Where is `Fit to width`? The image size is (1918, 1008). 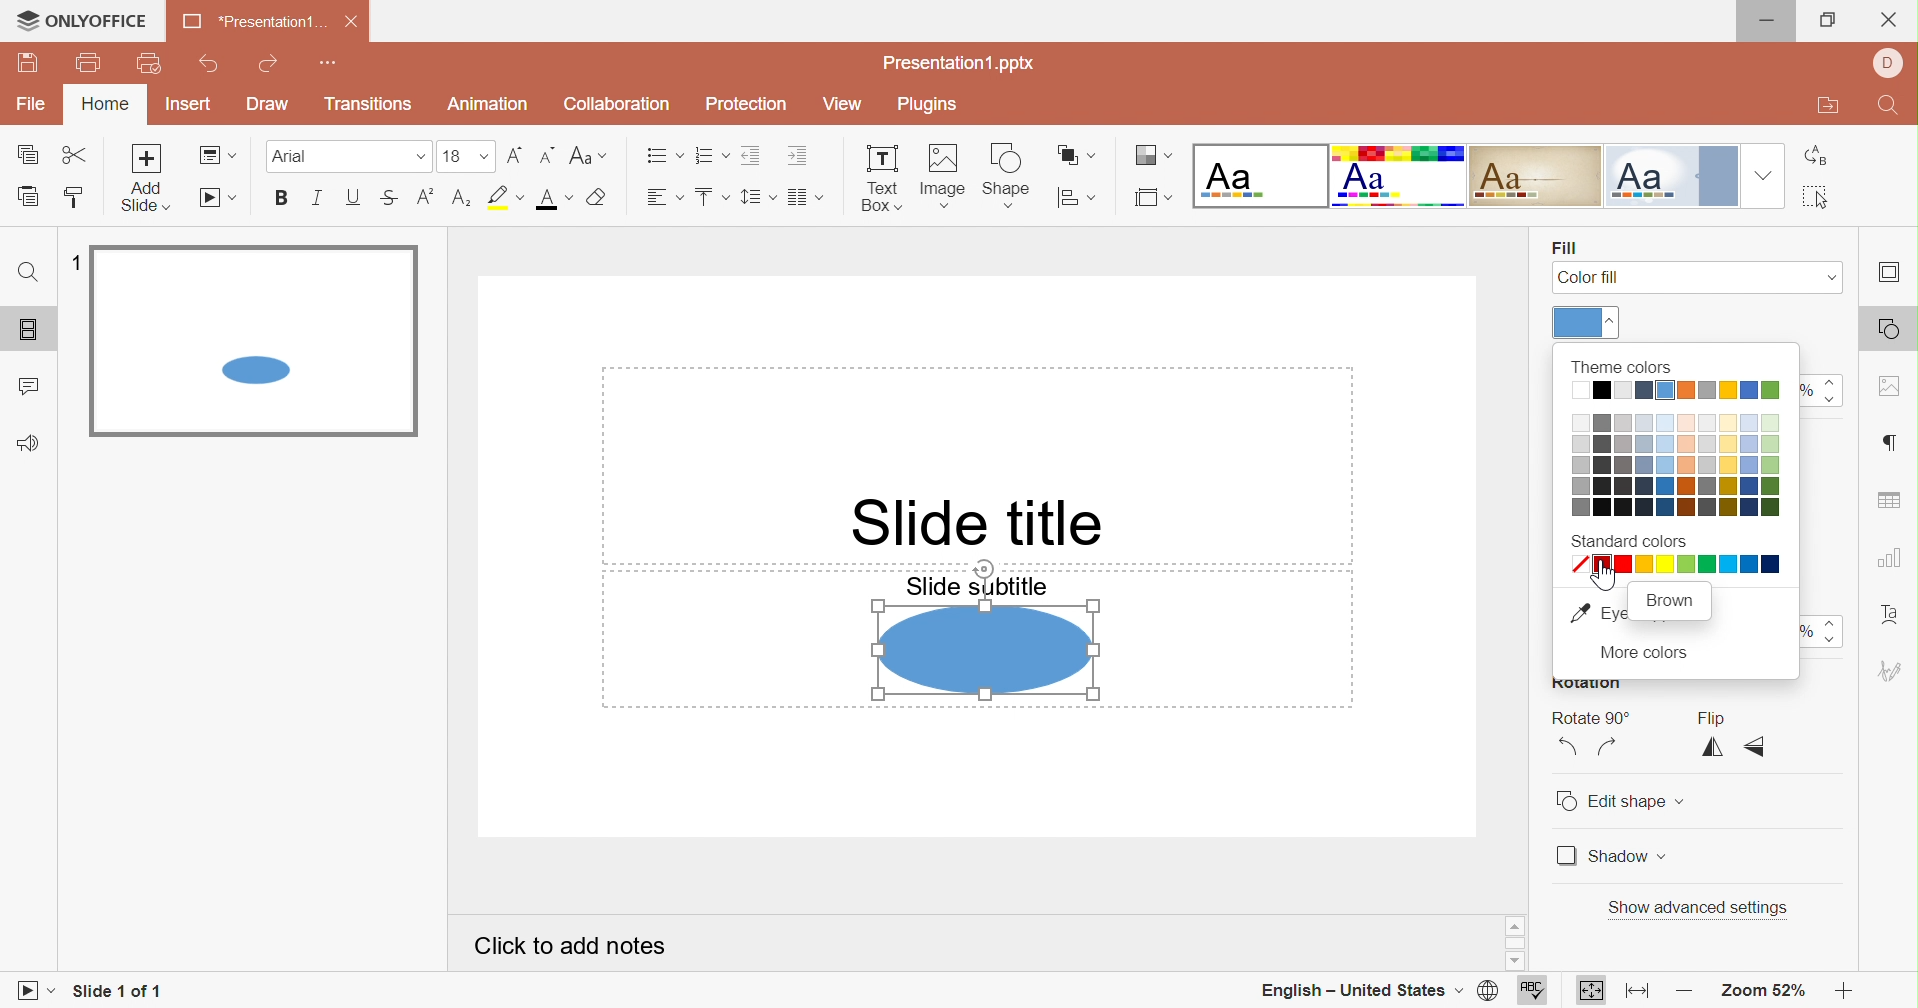
Fit to width is located at coordinates (1640, 994).